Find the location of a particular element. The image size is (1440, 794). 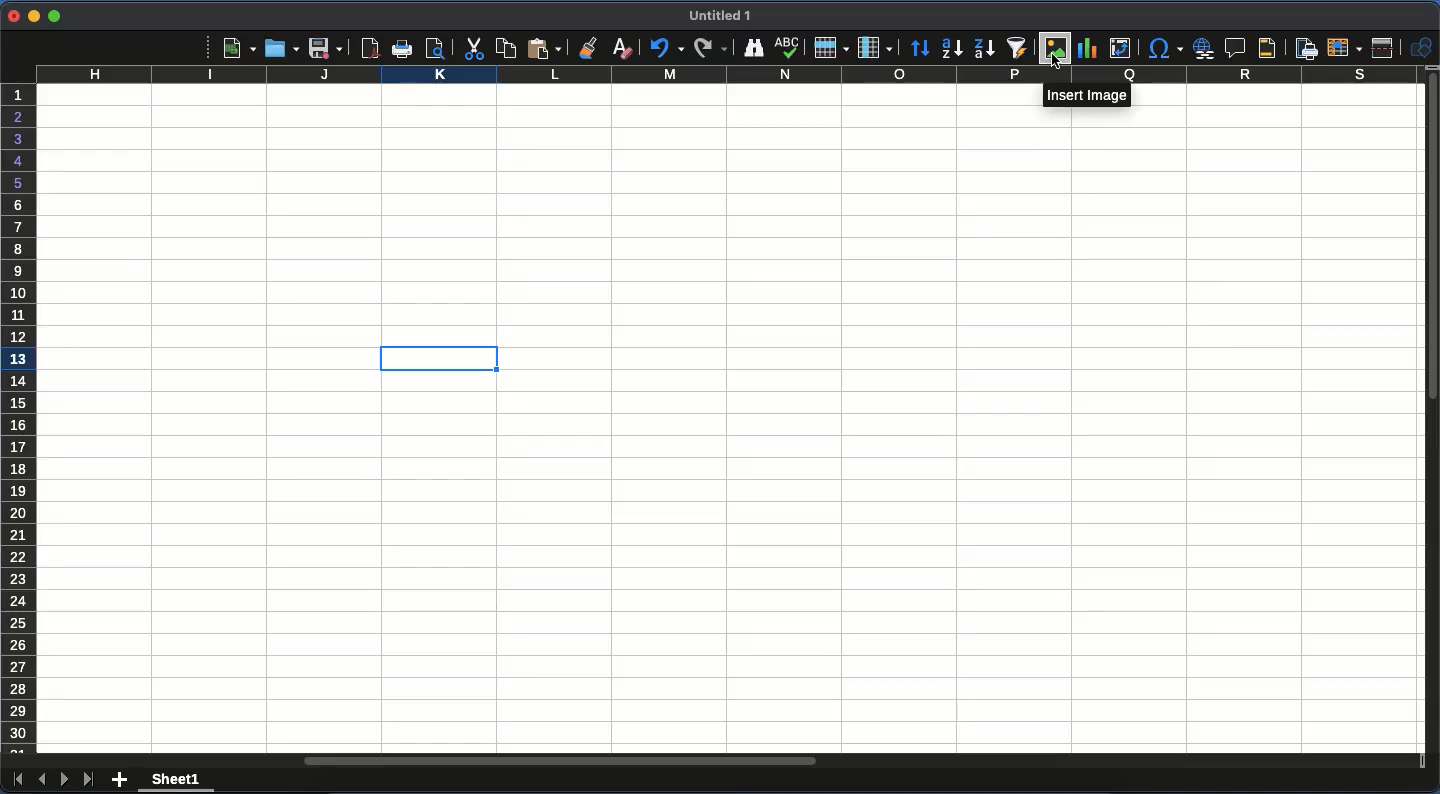

next sheet is located at coordinates (65, 779).